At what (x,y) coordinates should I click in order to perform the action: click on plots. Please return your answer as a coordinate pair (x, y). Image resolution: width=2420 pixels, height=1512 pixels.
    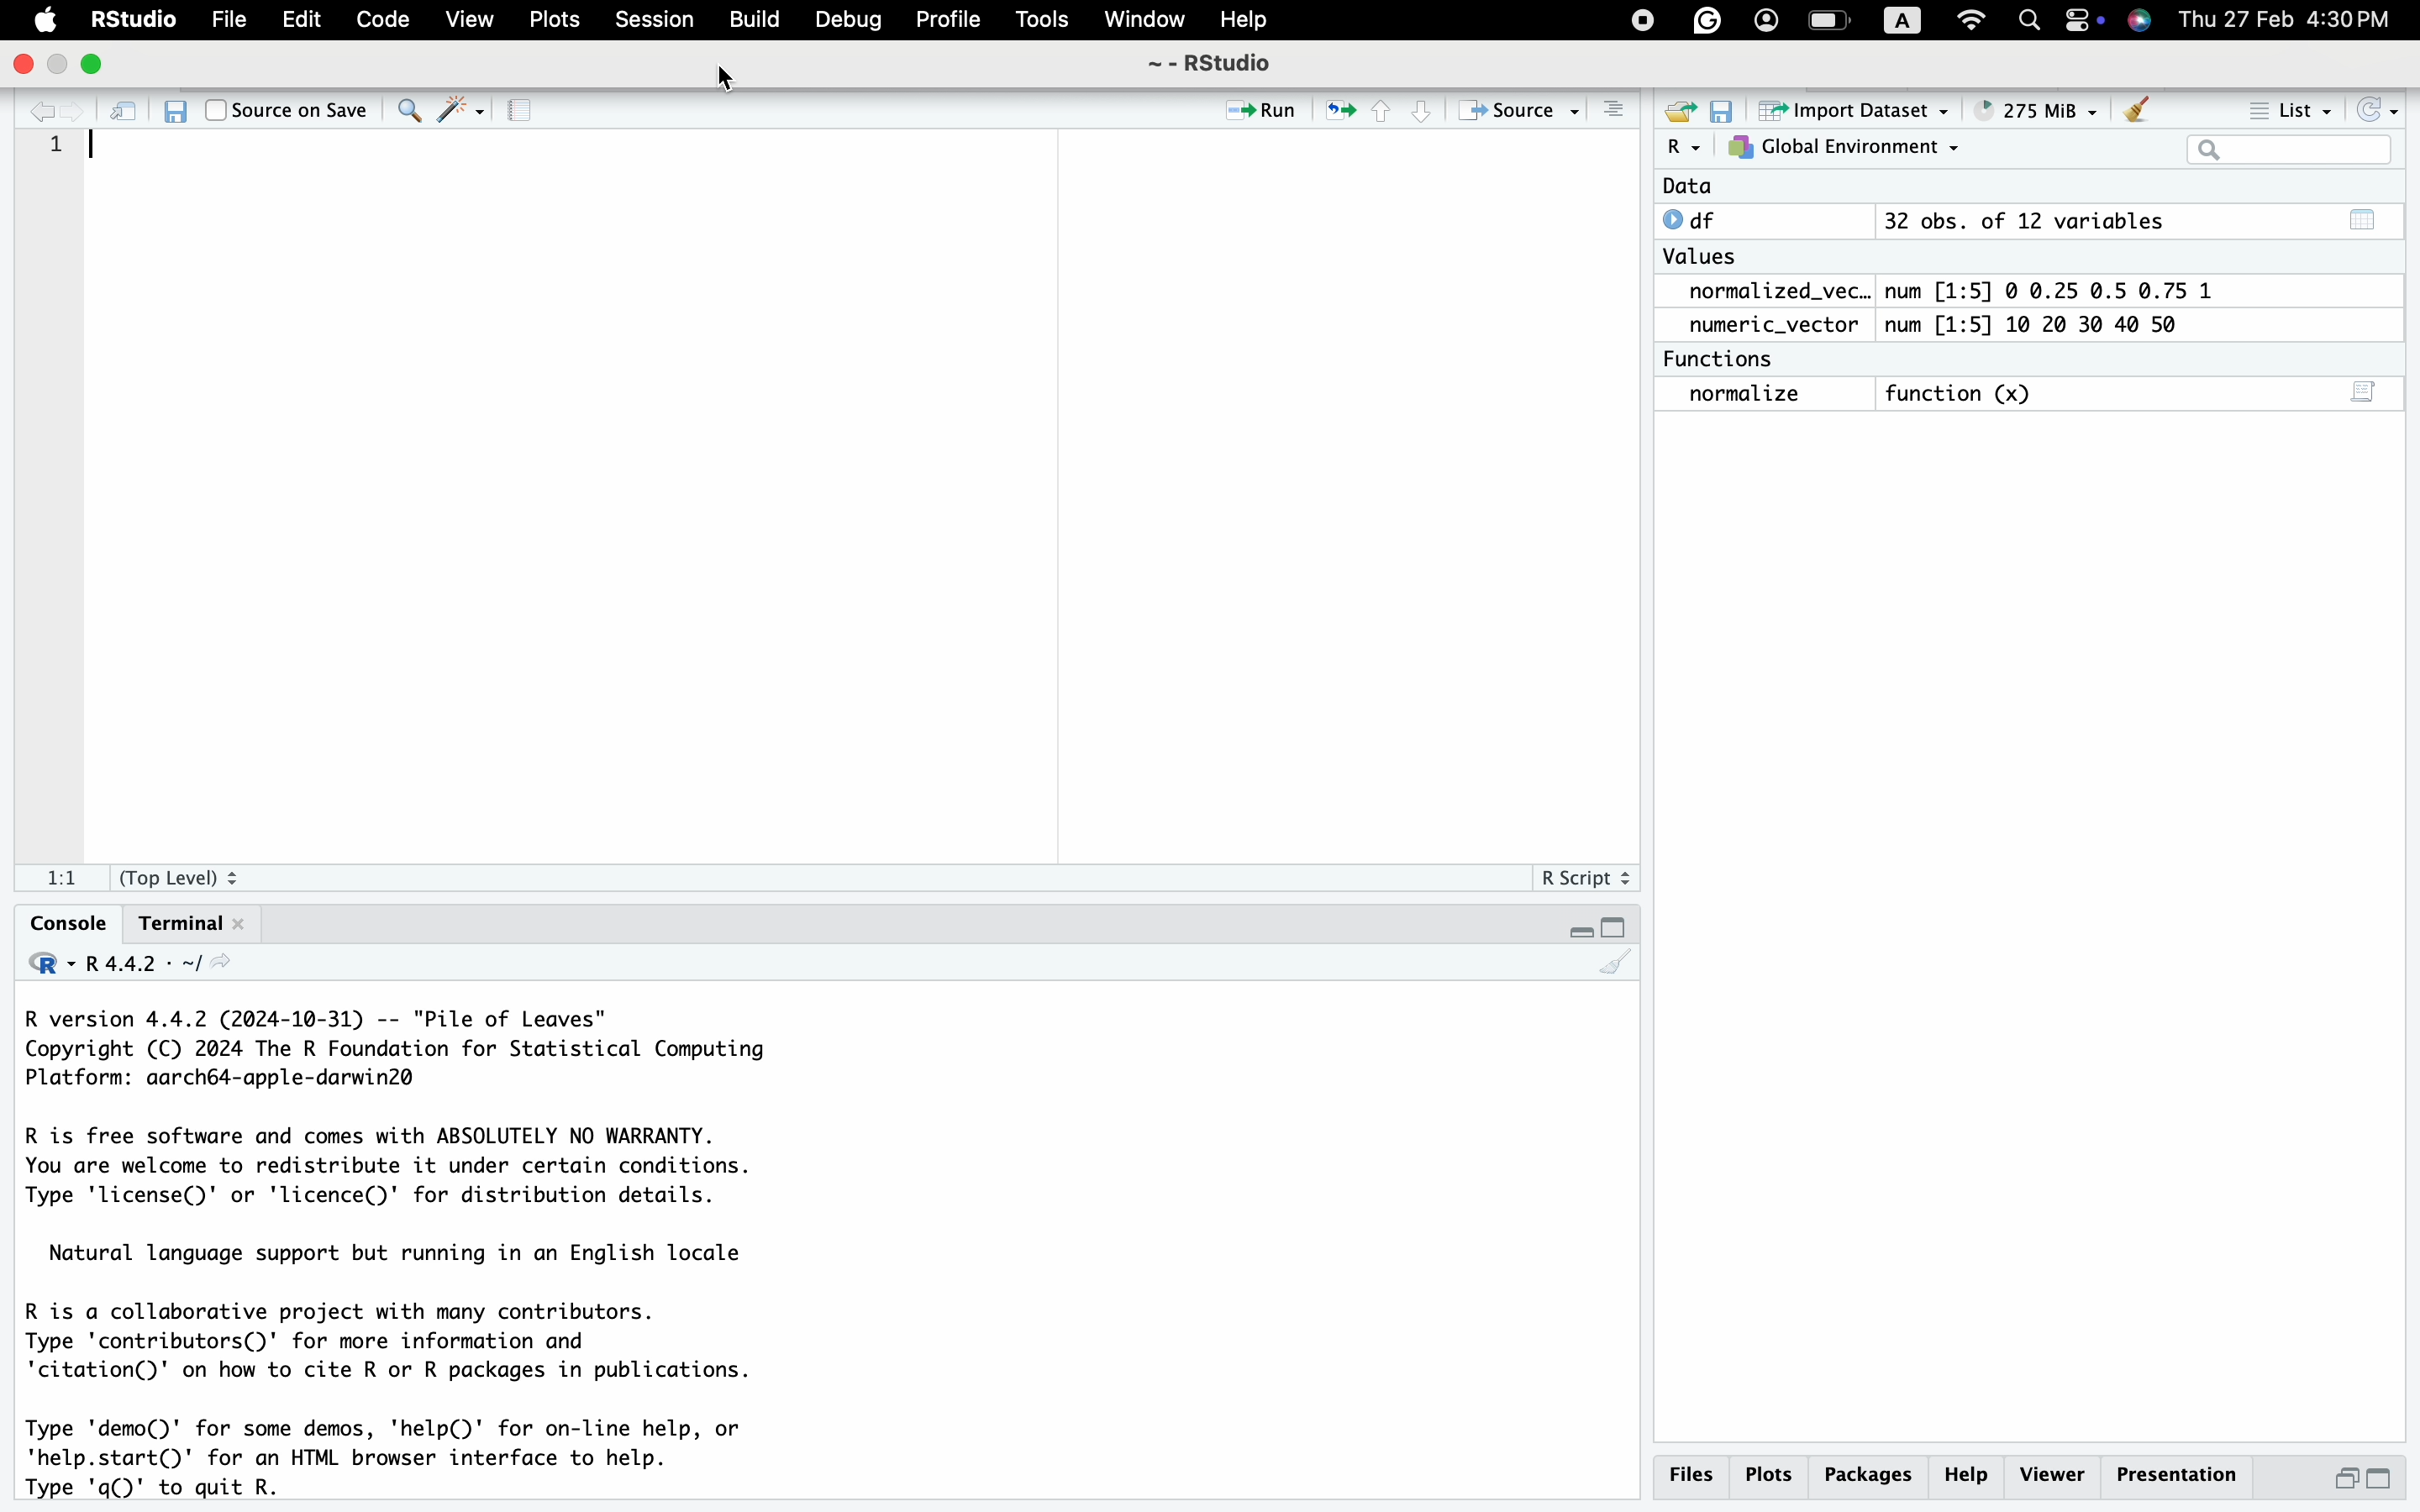
    Looking at the image, I should click on (1769, 1476).